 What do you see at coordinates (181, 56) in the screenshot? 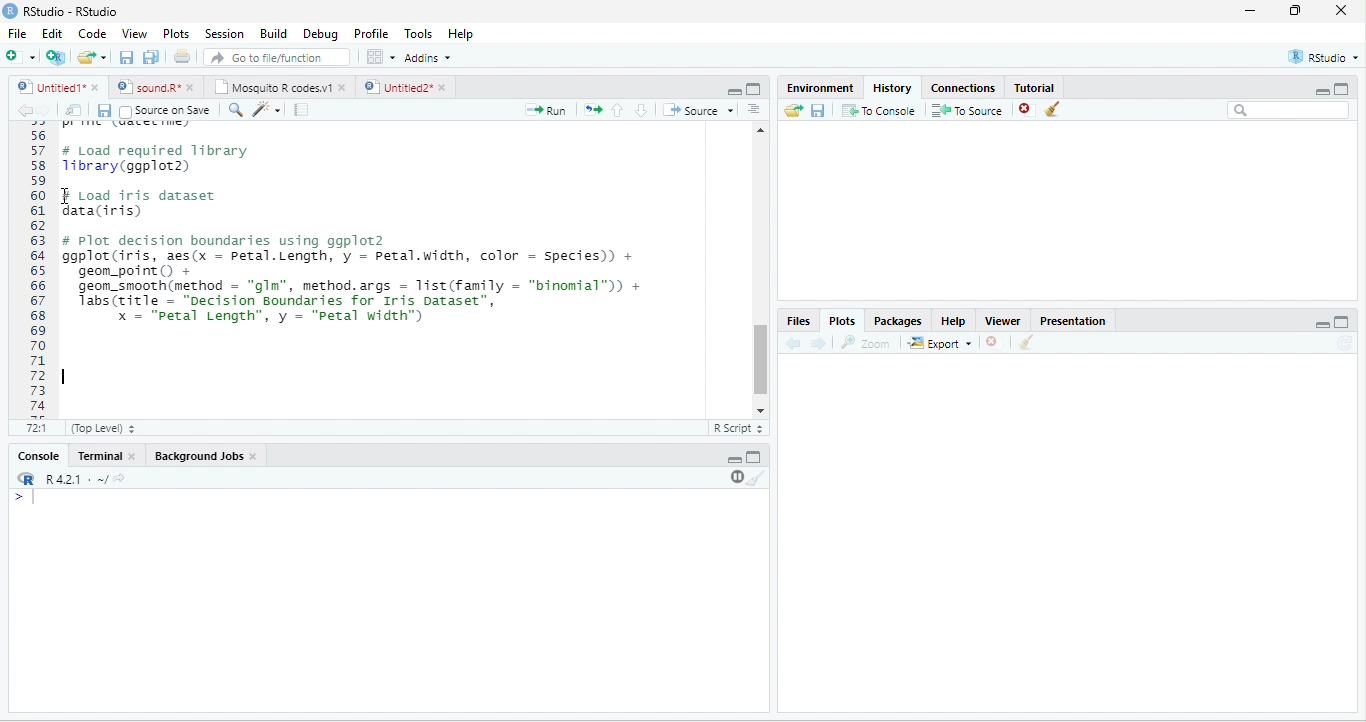
I see `print` at bounding box center [181, 56].